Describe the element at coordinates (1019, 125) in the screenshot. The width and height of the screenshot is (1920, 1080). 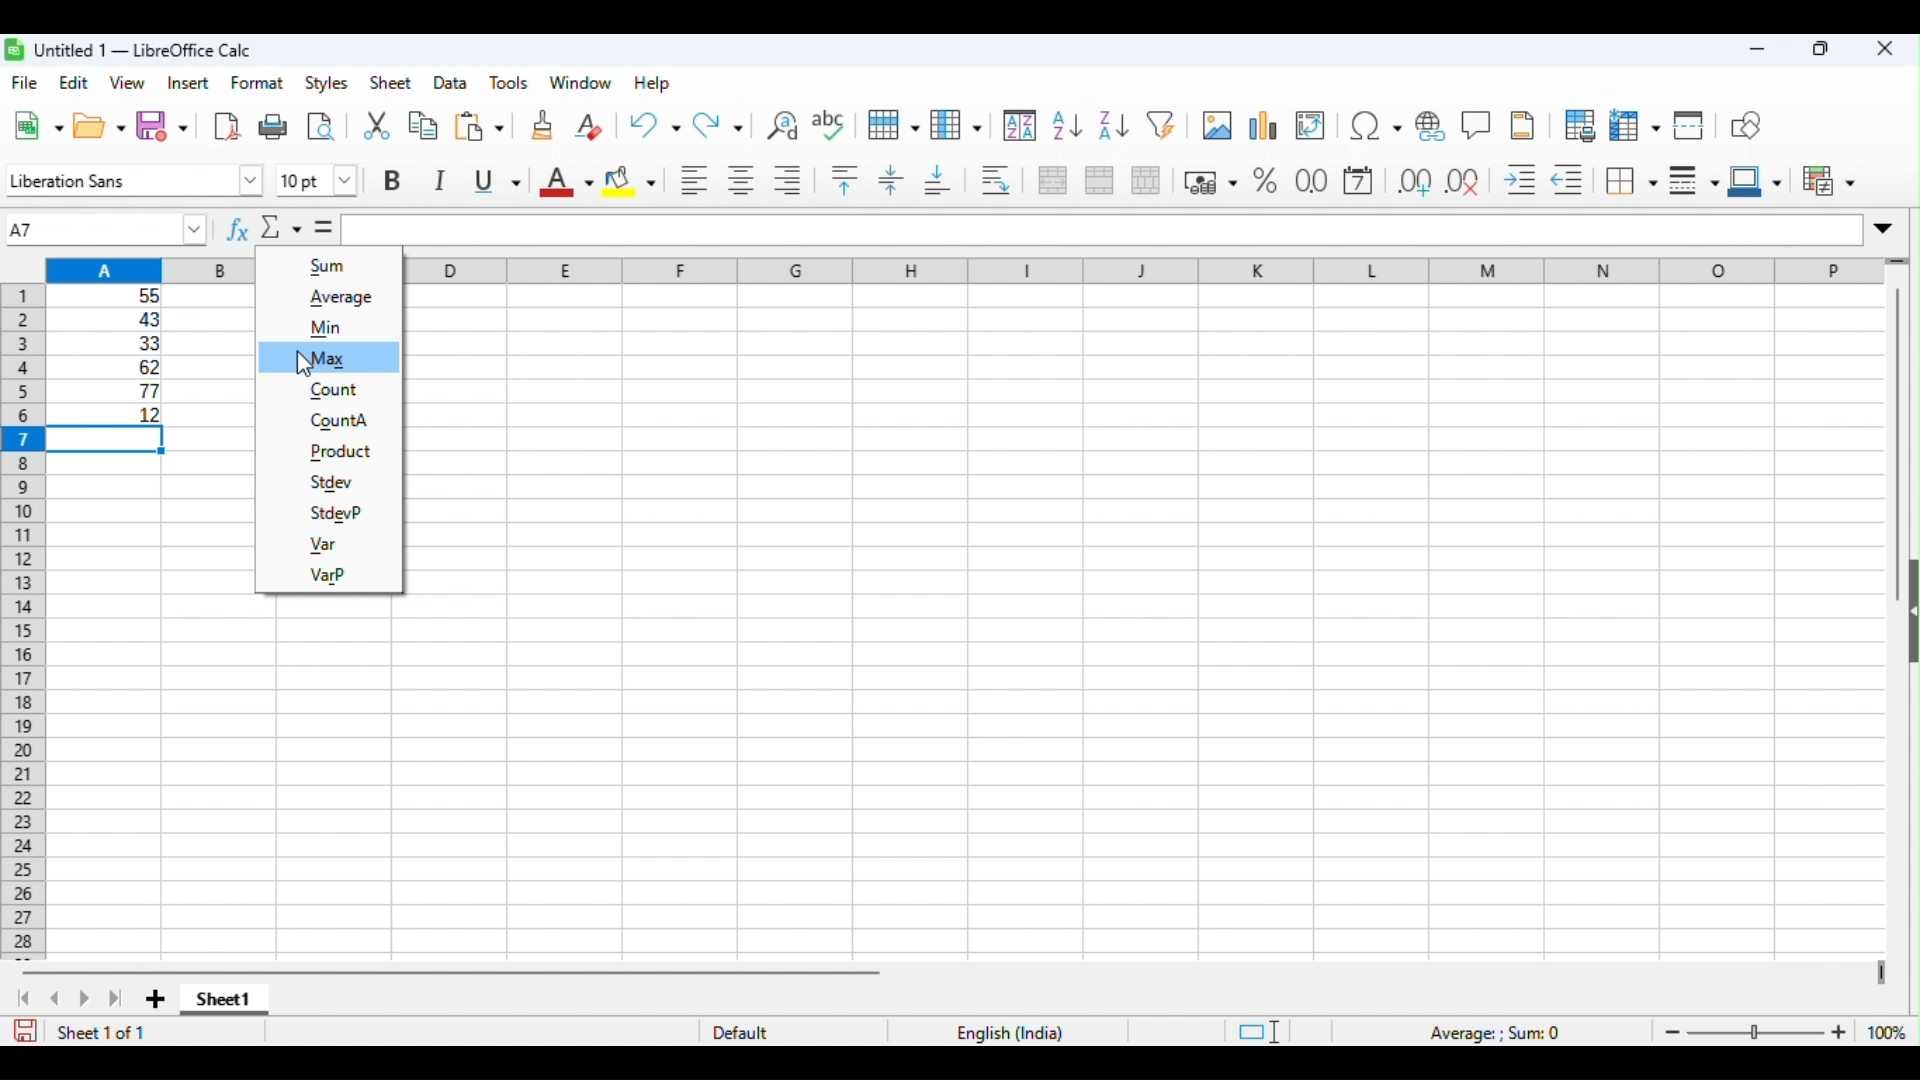
I see `sort` at that location.